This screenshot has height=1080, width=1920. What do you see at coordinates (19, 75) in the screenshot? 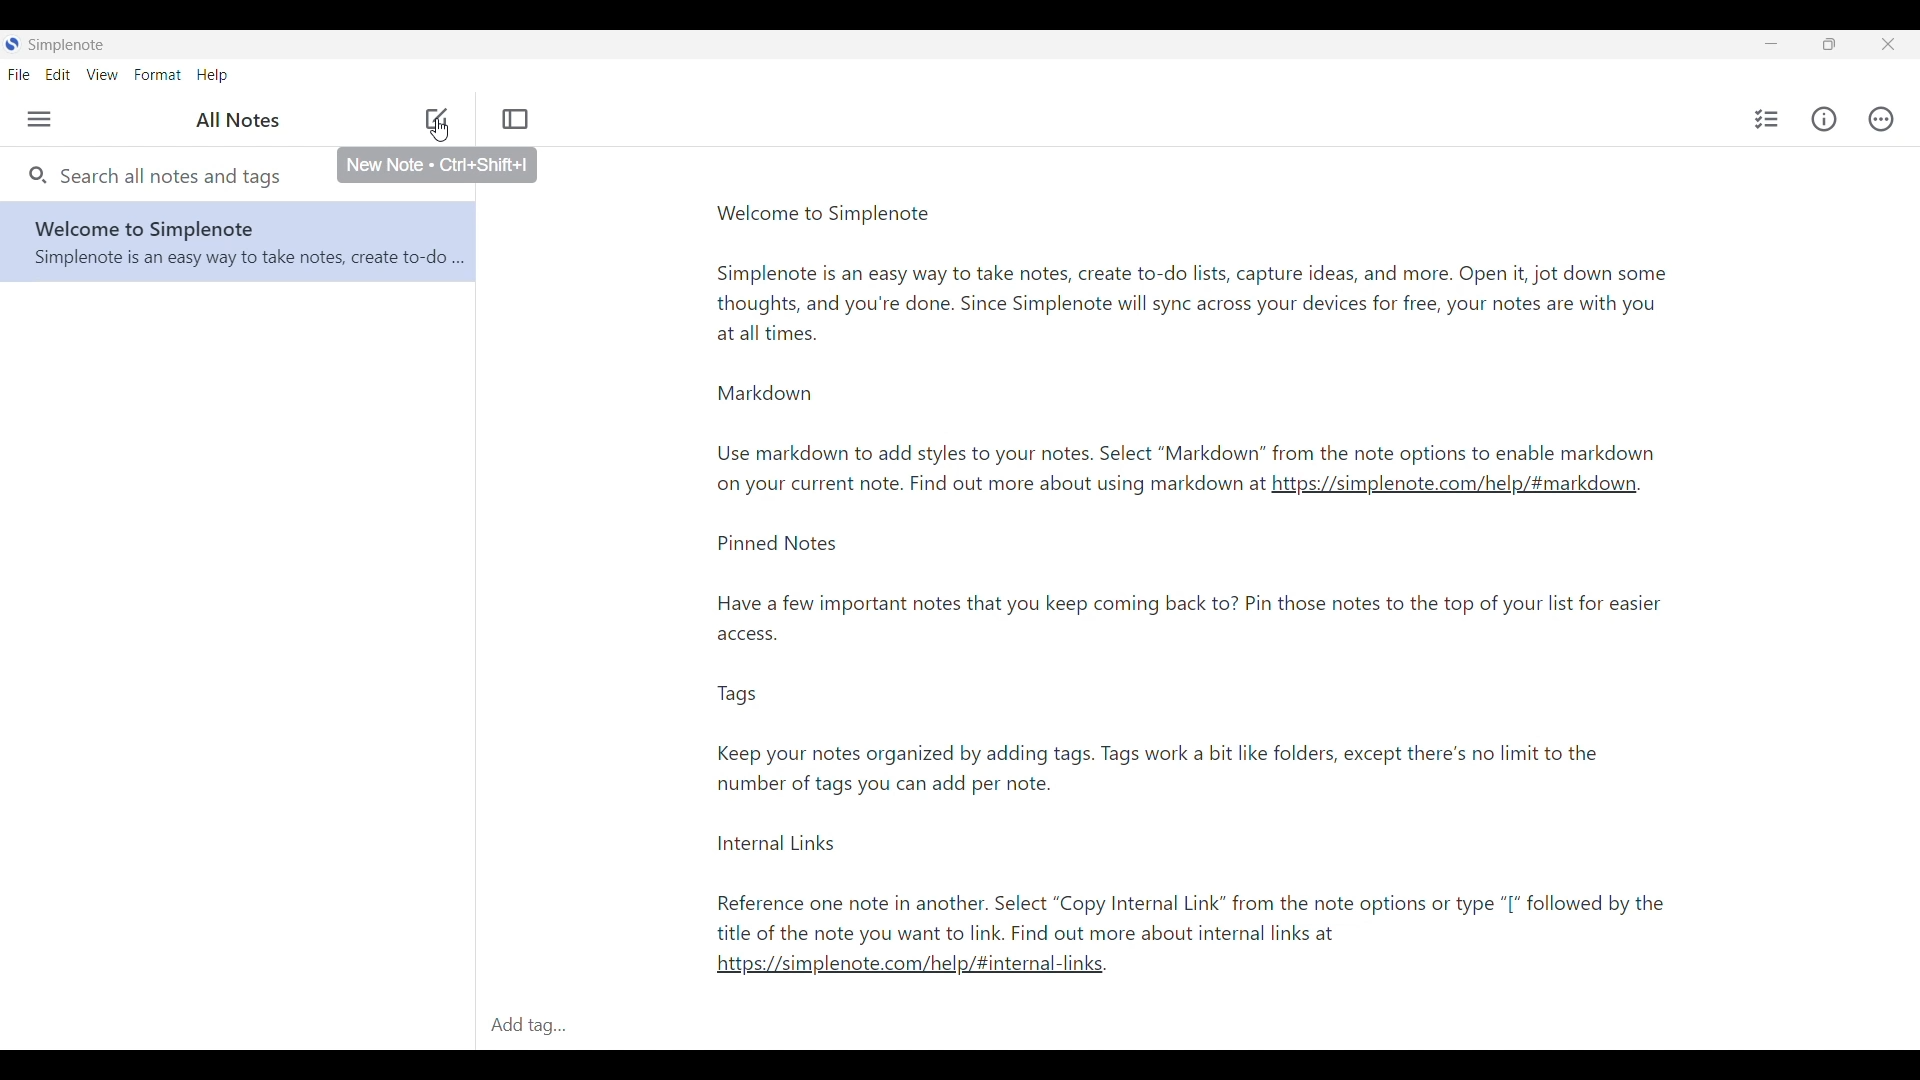
I see `File` at bounding box center [19, 75].